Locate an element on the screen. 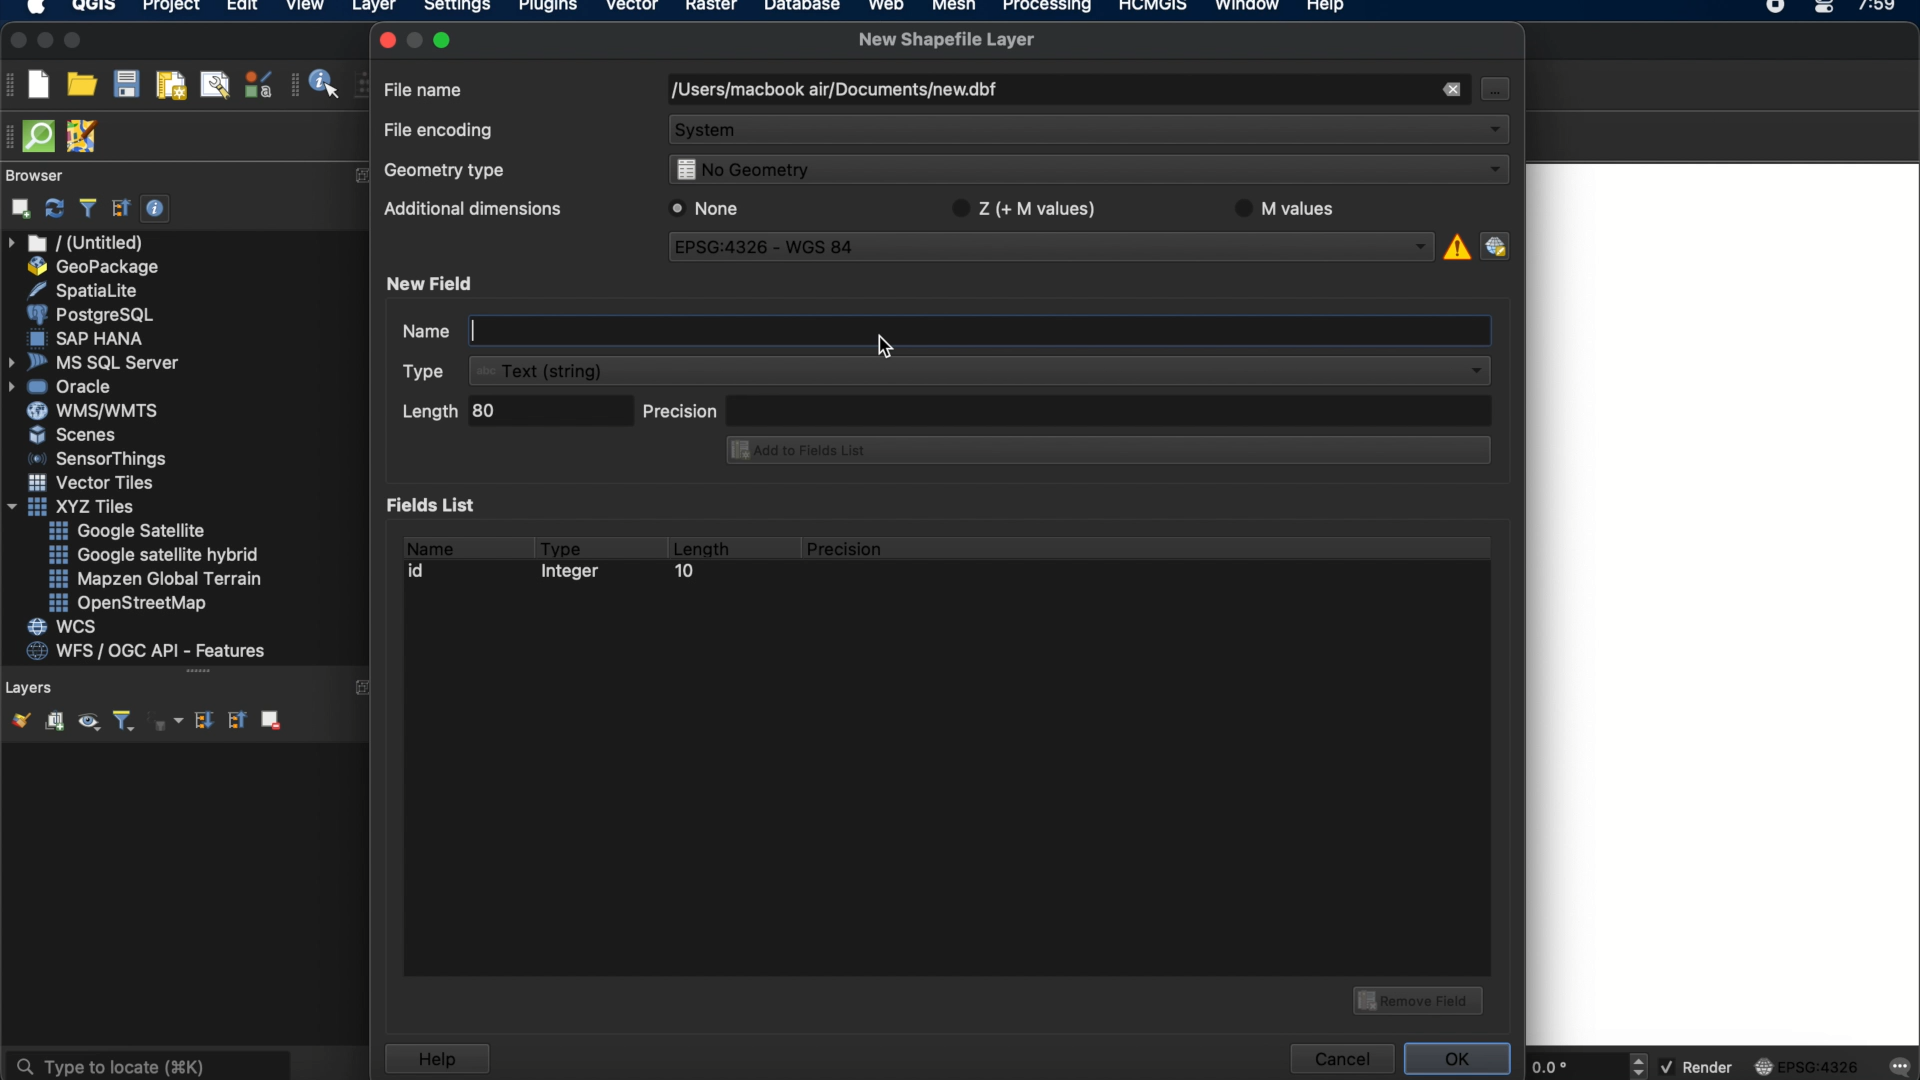 Image resolution: width=1920 pixels, height=1080 pixels. new shaoefile layer is located at coordinates (947, 40).